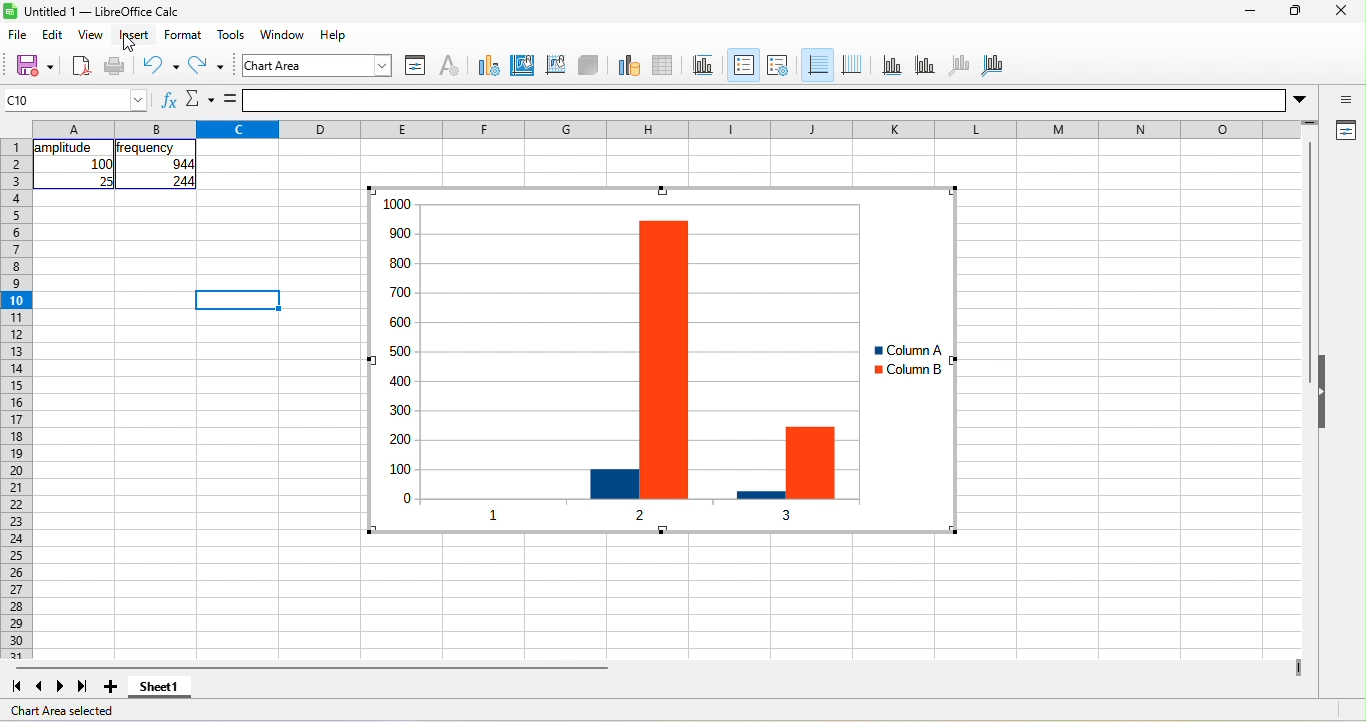 This screenshot has width=1366, height=722. I want to click on edit, so click(56, 34).